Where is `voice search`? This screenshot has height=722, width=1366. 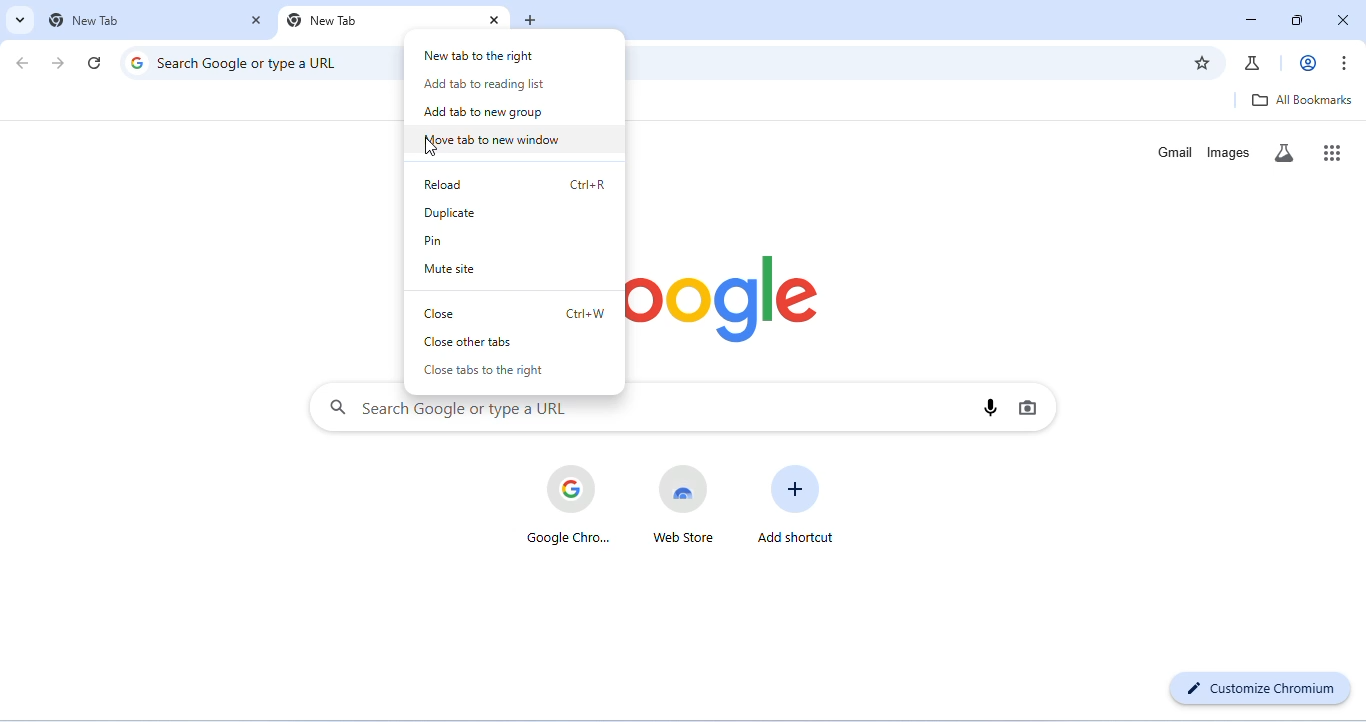
voice search is located at coordinates (990, 409).